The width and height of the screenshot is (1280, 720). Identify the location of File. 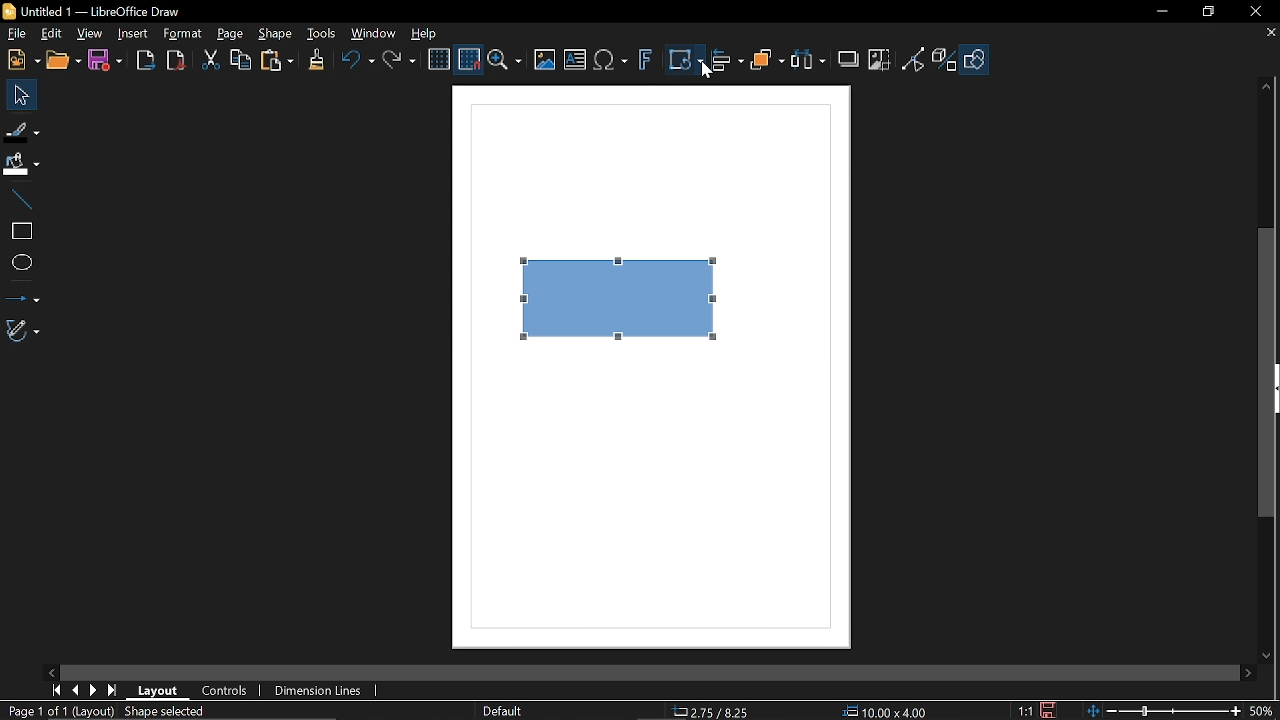
(16, 34).